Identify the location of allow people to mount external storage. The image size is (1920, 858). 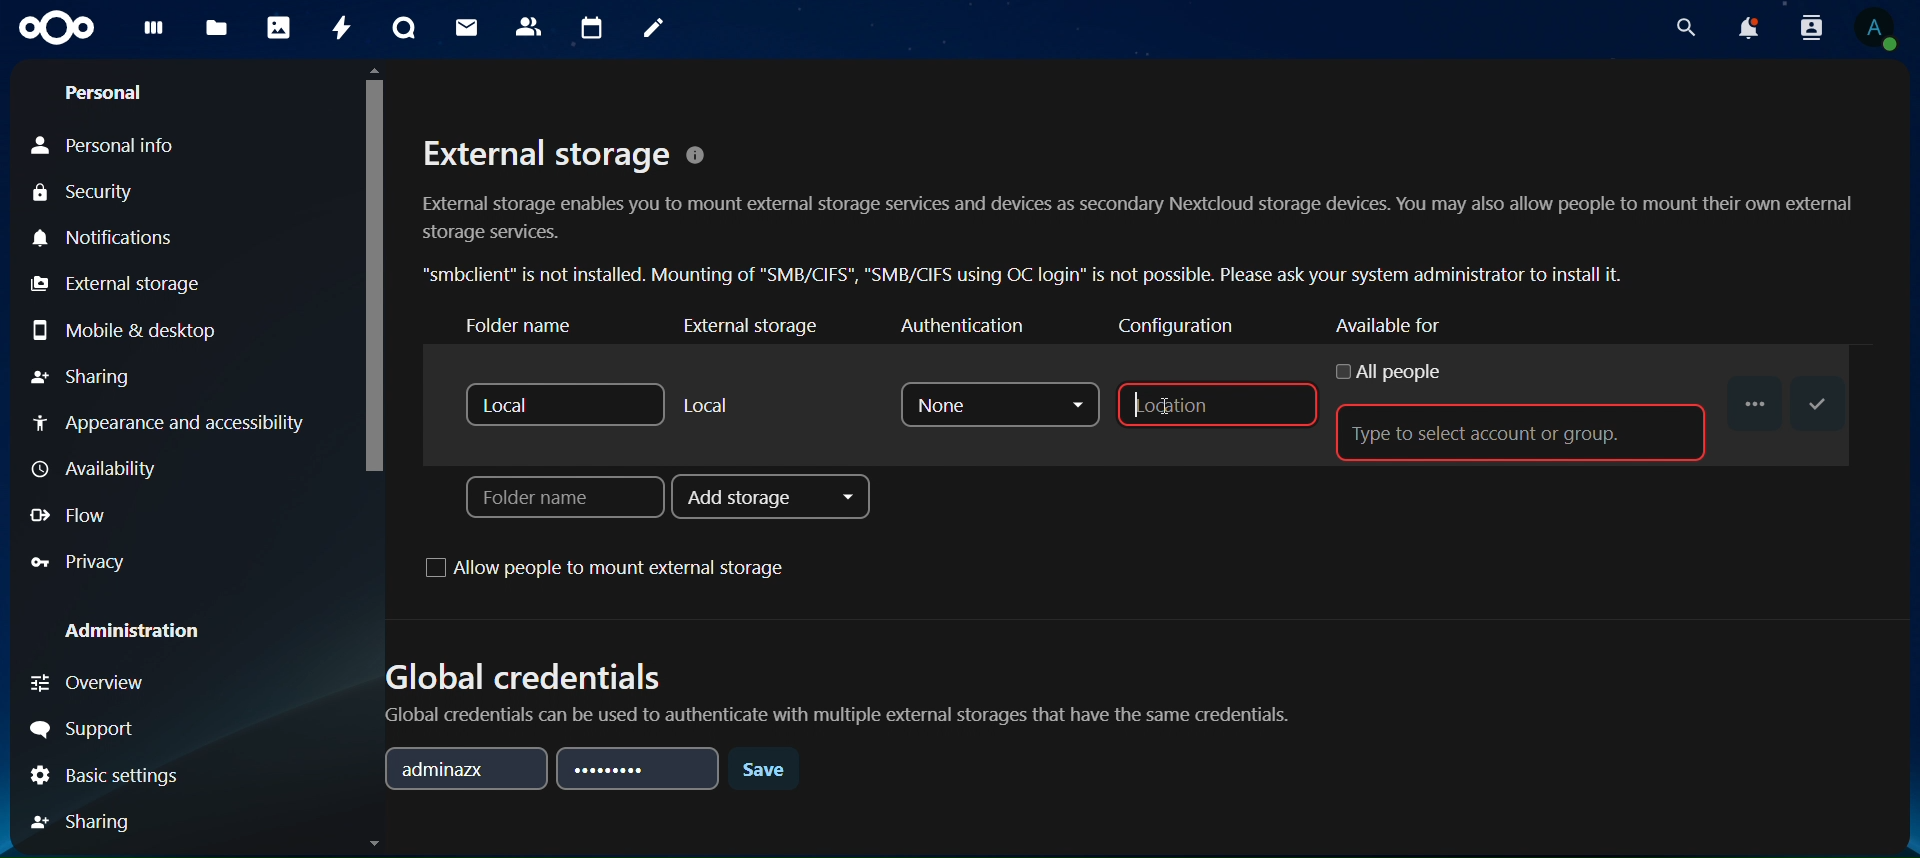
(616, 570).